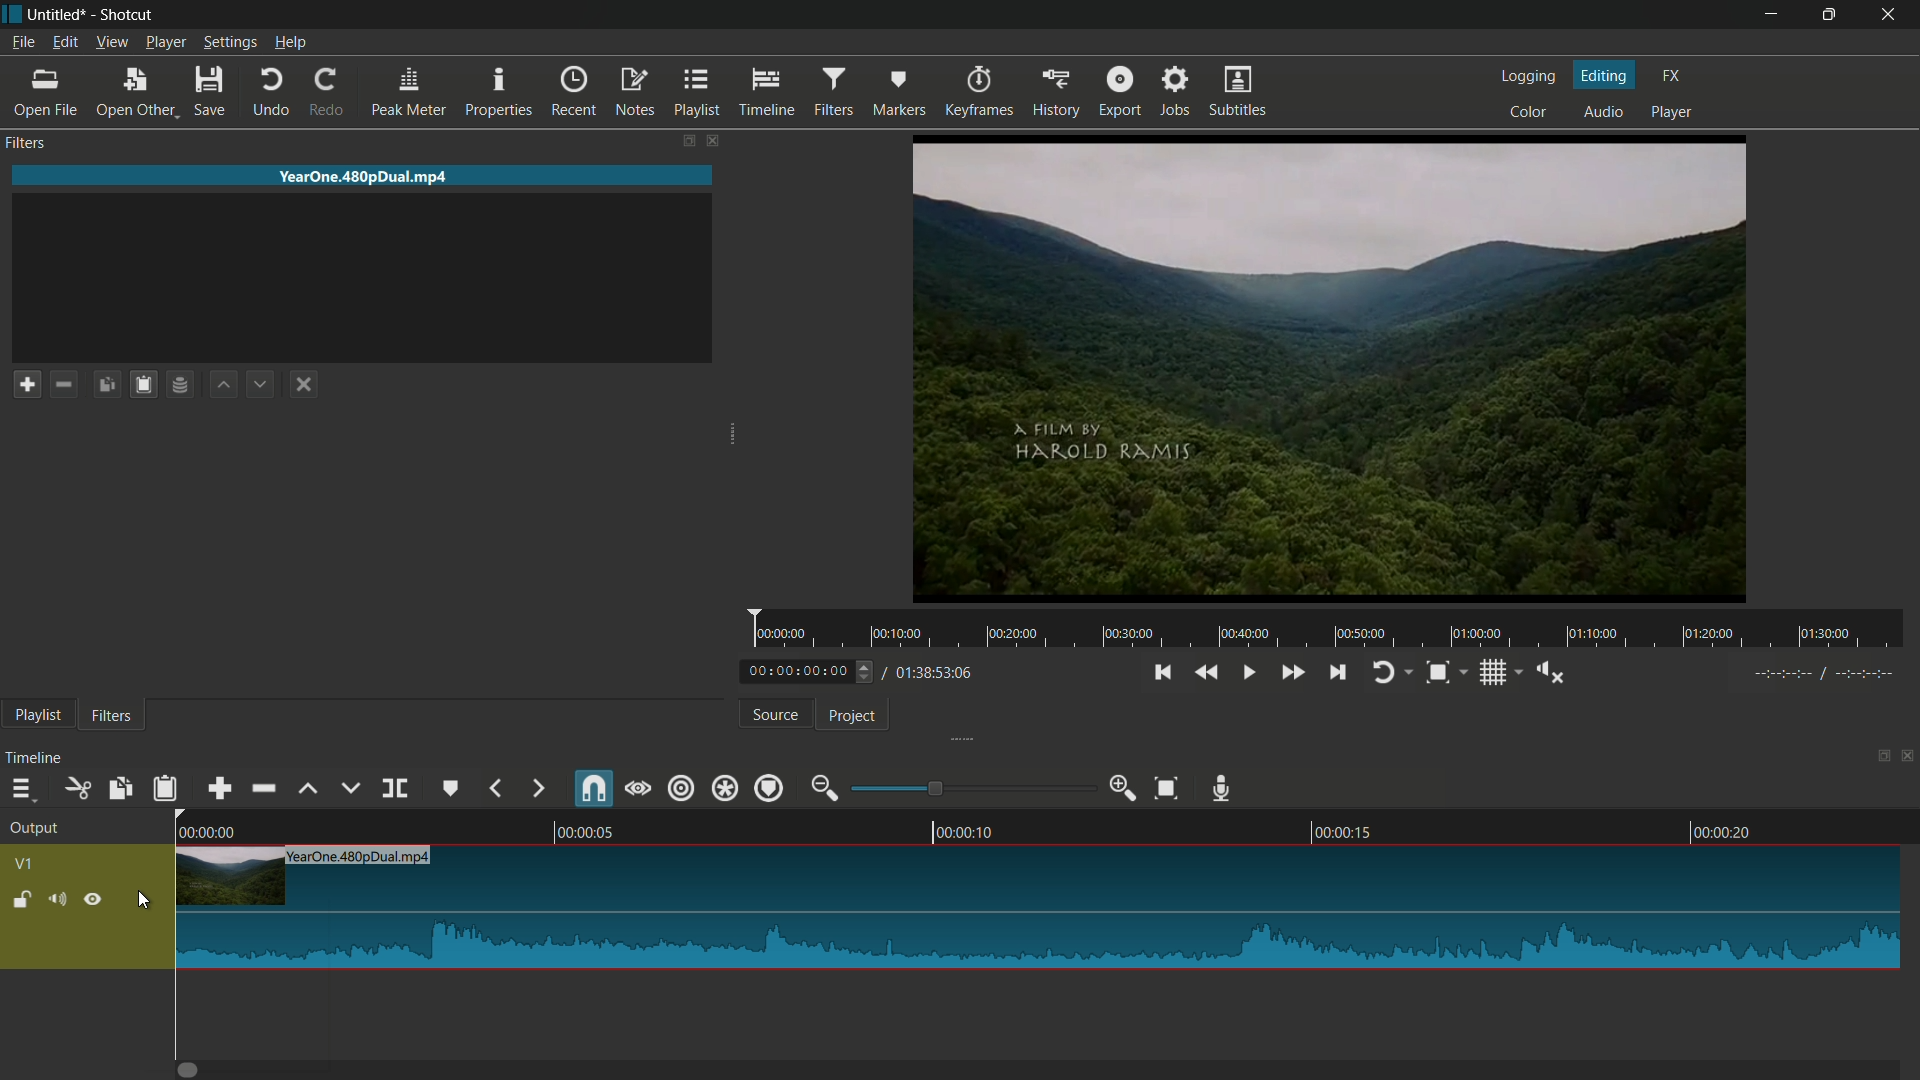  I want to click on playlist, so click(700, 93).